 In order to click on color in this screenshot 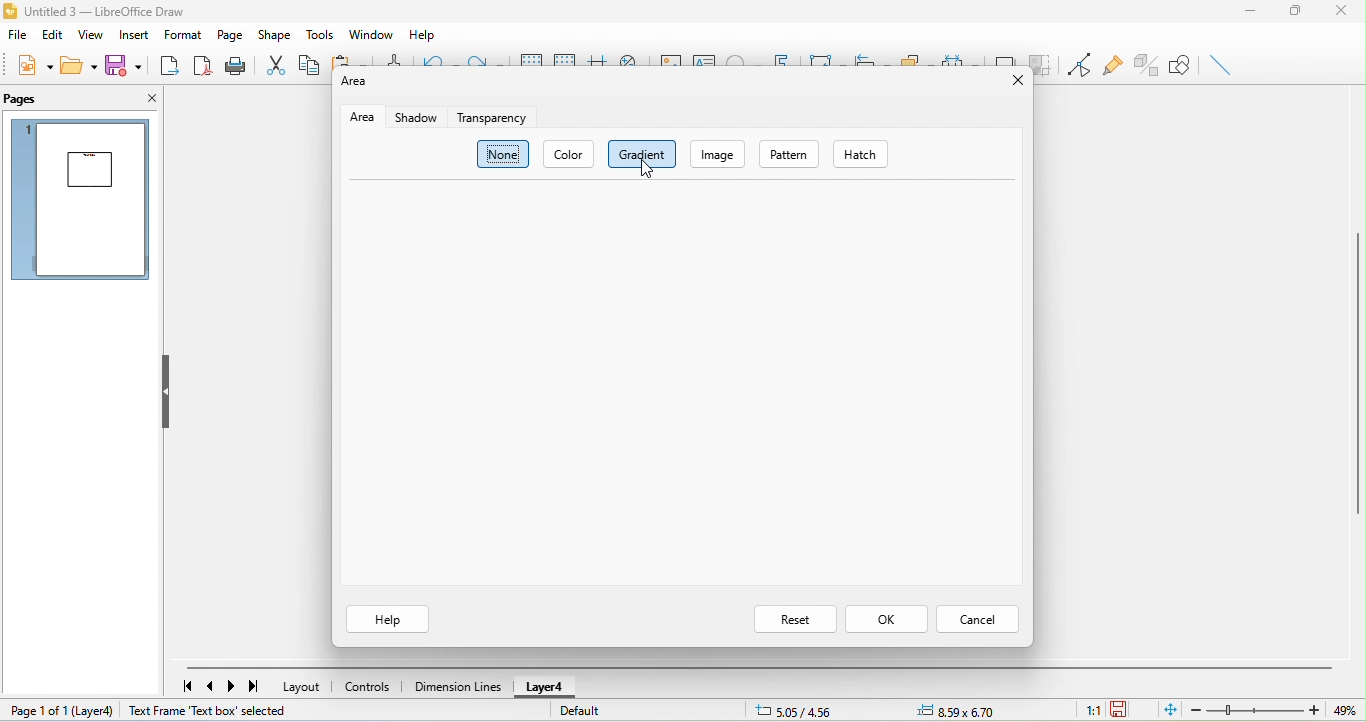, I will do `click(571, 155)`.